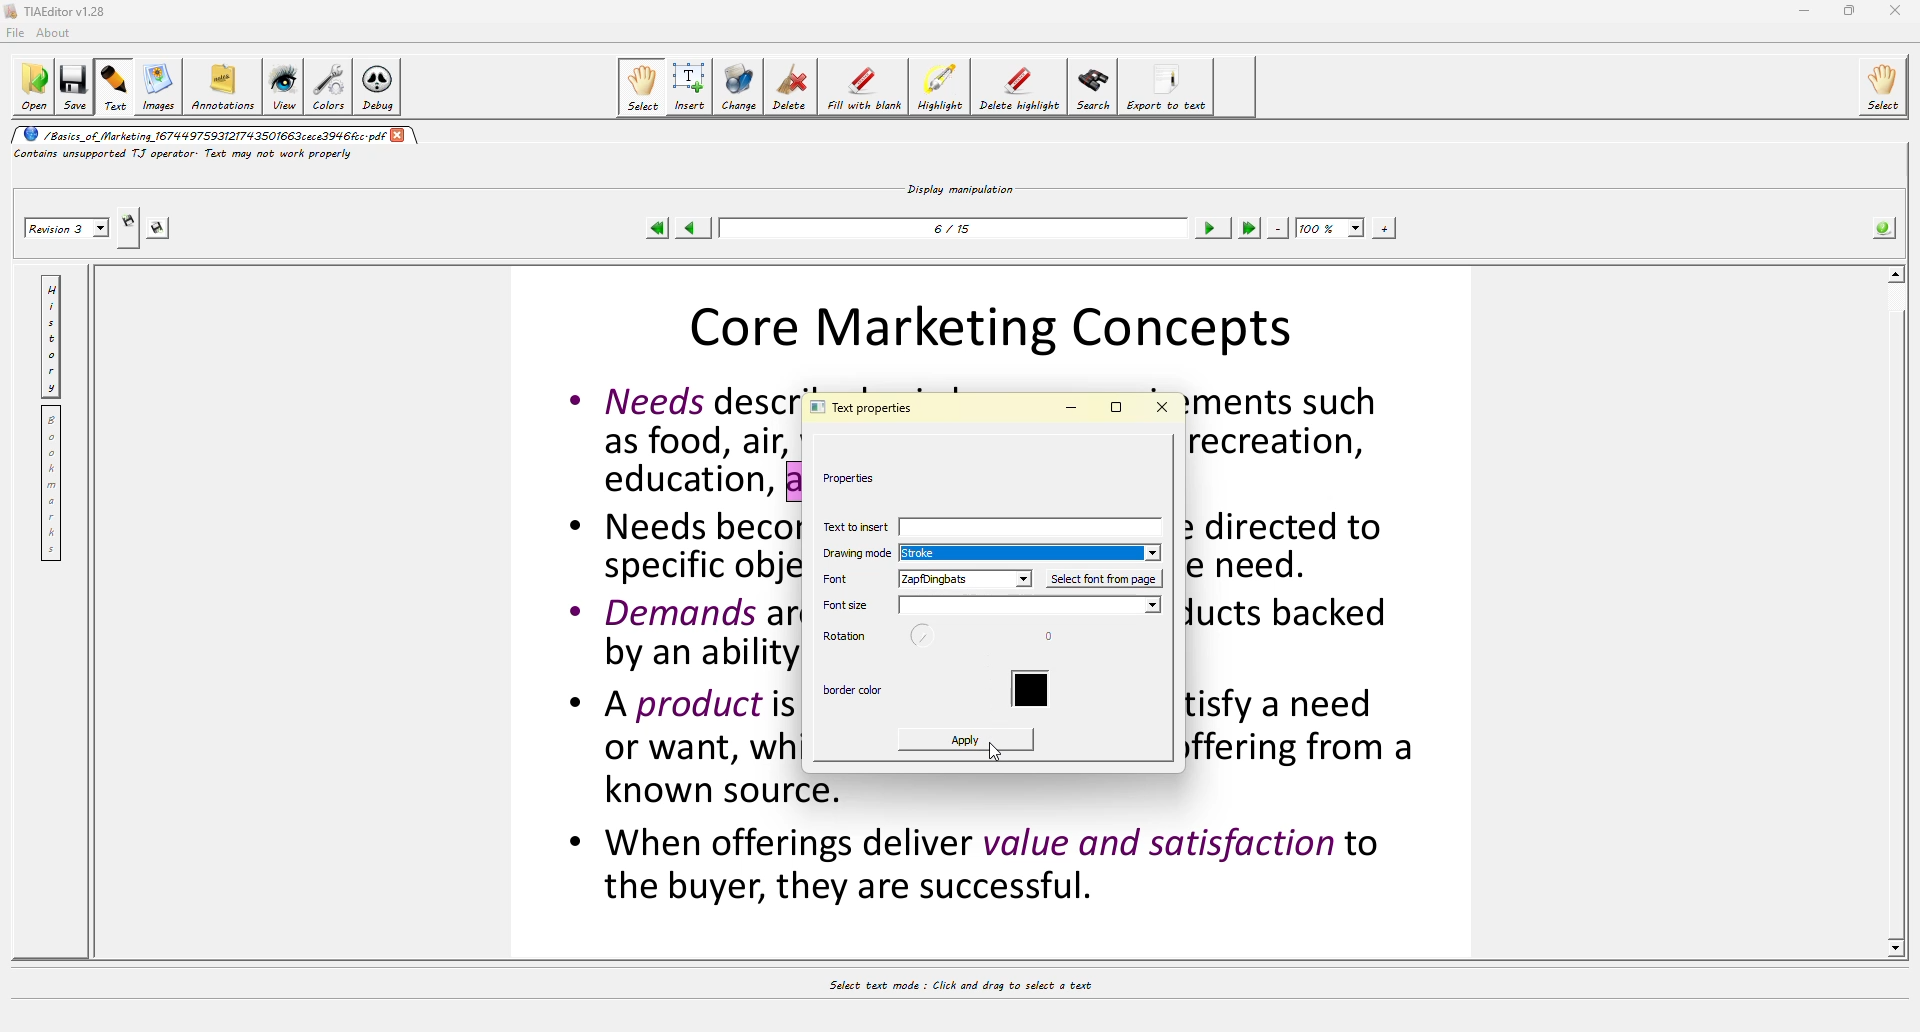 Image resolution: width=1920 pixels, height=1032 pixels. I want to click on last page, so click(1250, 227).